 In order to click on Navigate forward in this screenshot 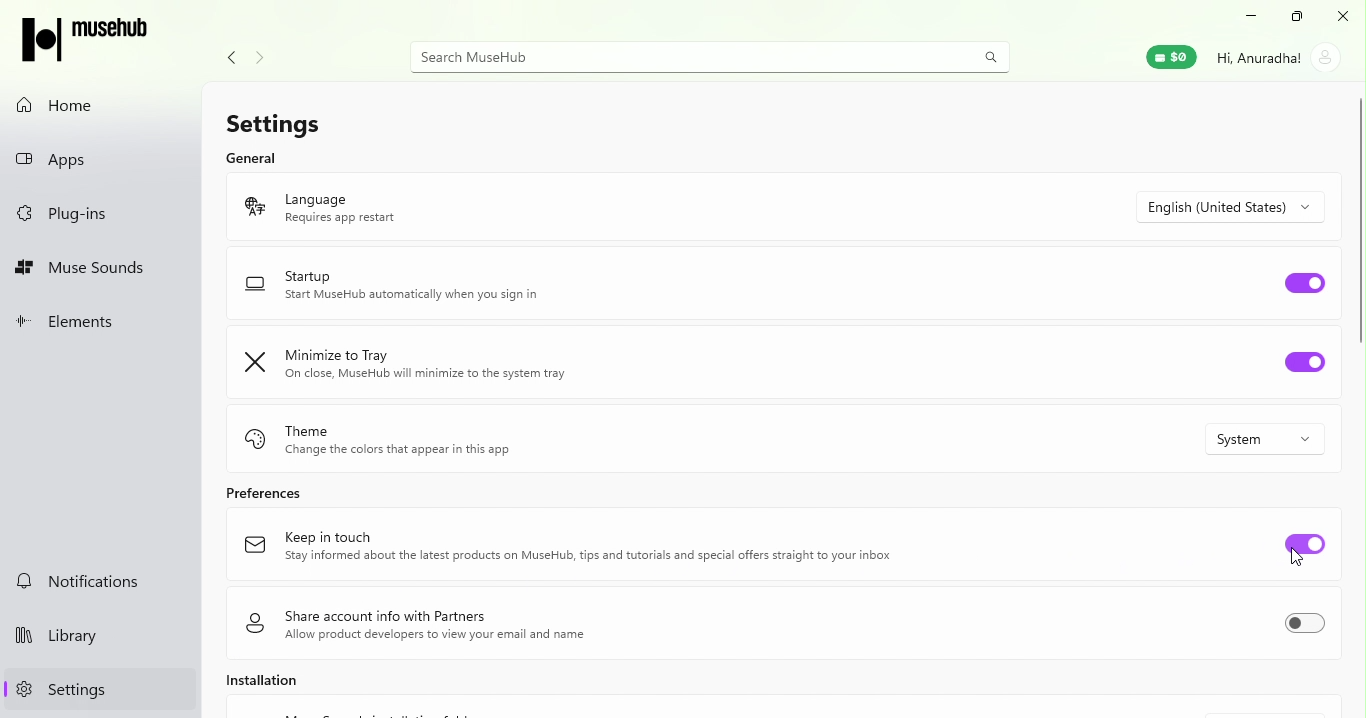, I will do `click(256, 58)`.